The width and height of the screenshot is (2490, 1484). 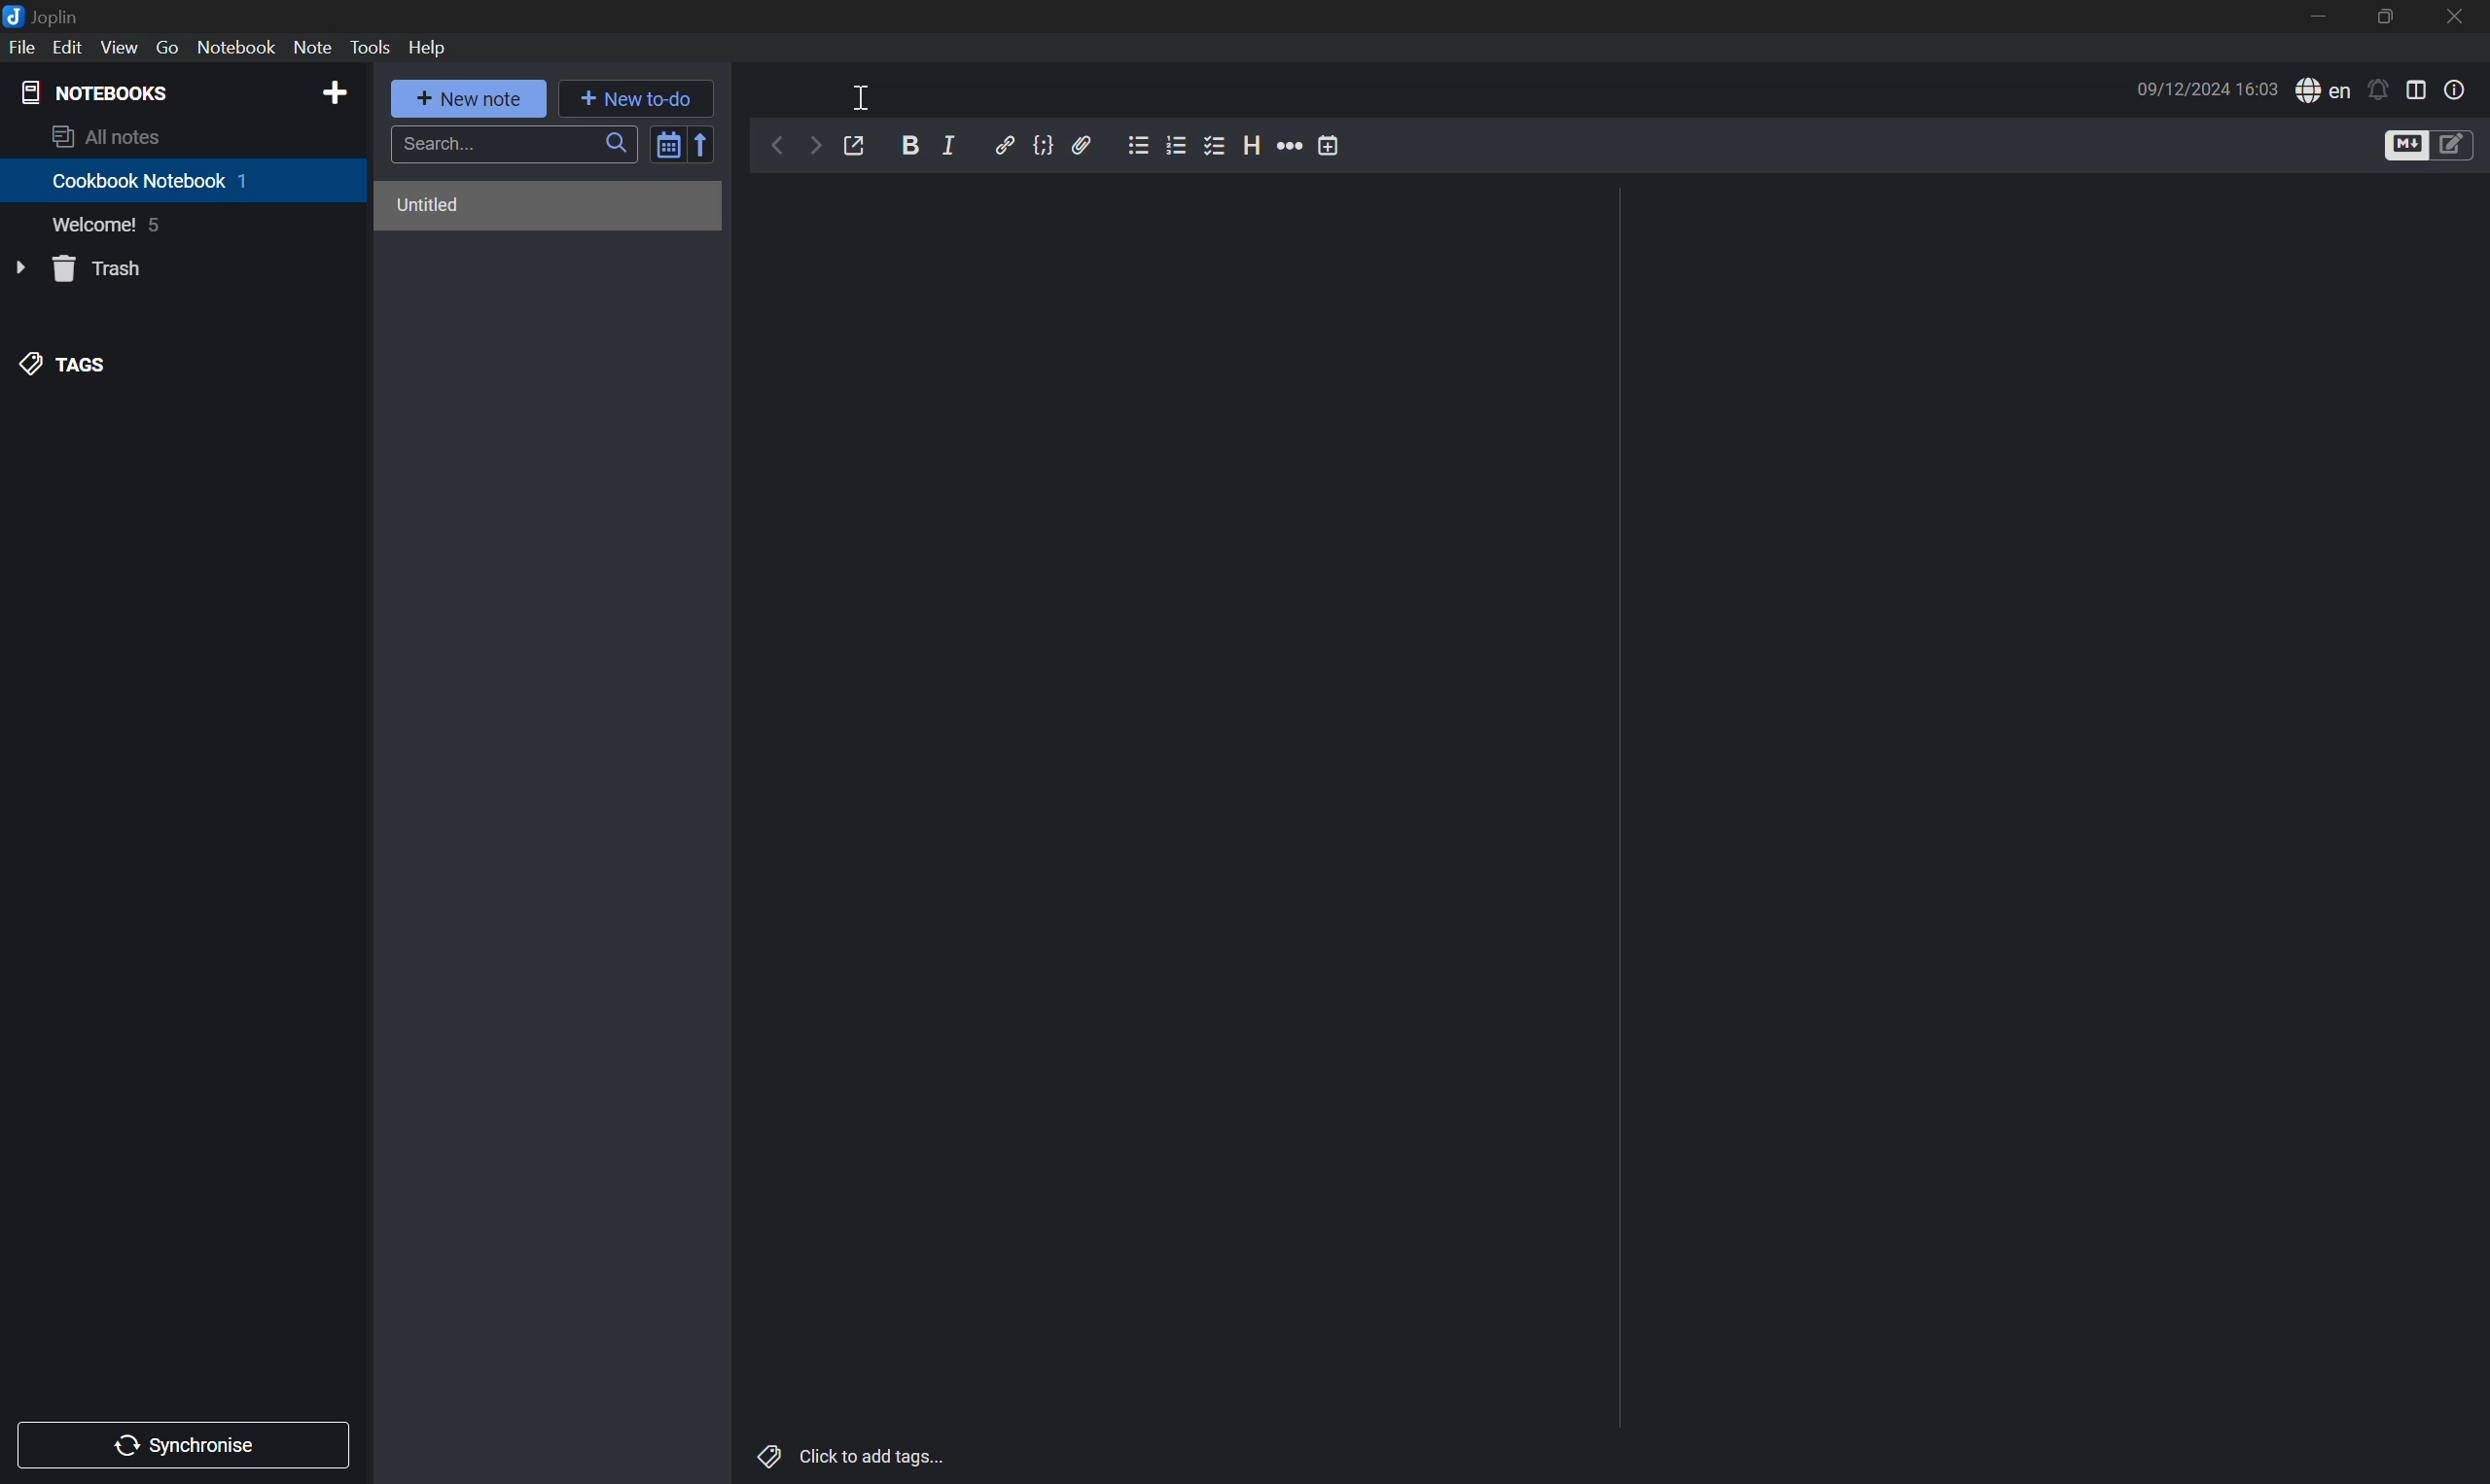 I want to click on close, so click(x=2454, y=13).